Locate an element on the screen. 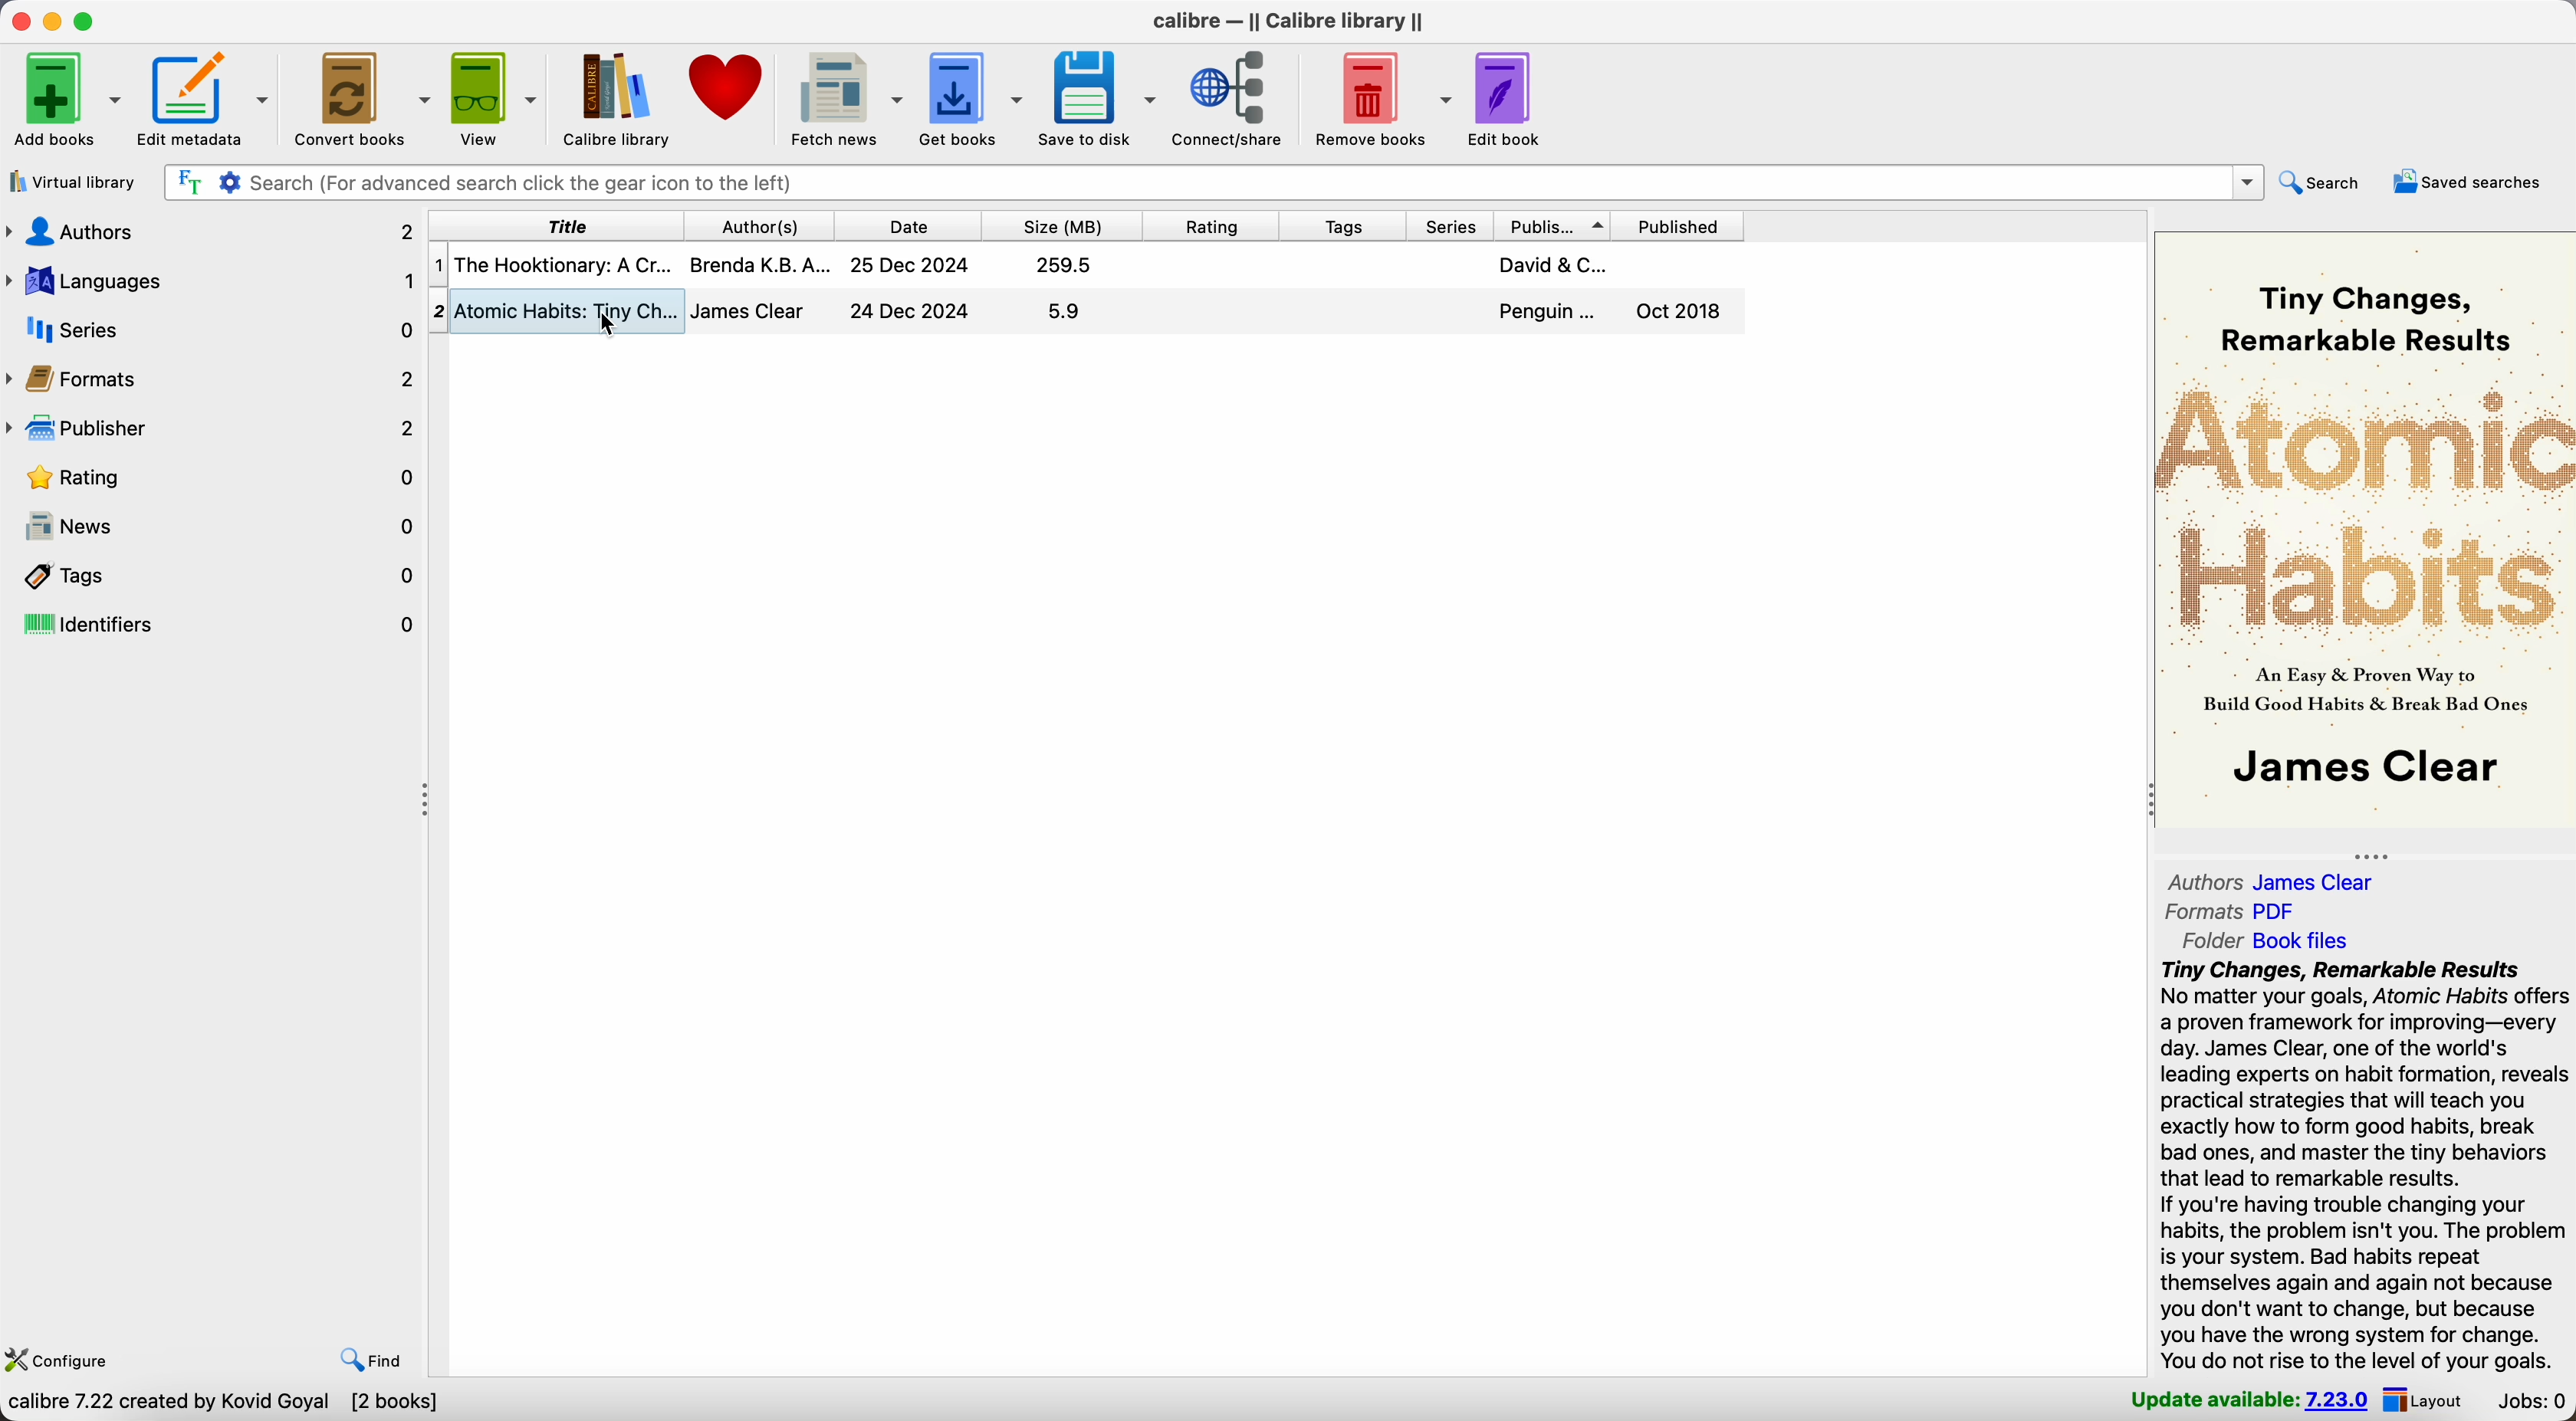 Image resolution: width=2576 pixels, height=1421 pixels. author(s) is located at coordinates (755, 224).